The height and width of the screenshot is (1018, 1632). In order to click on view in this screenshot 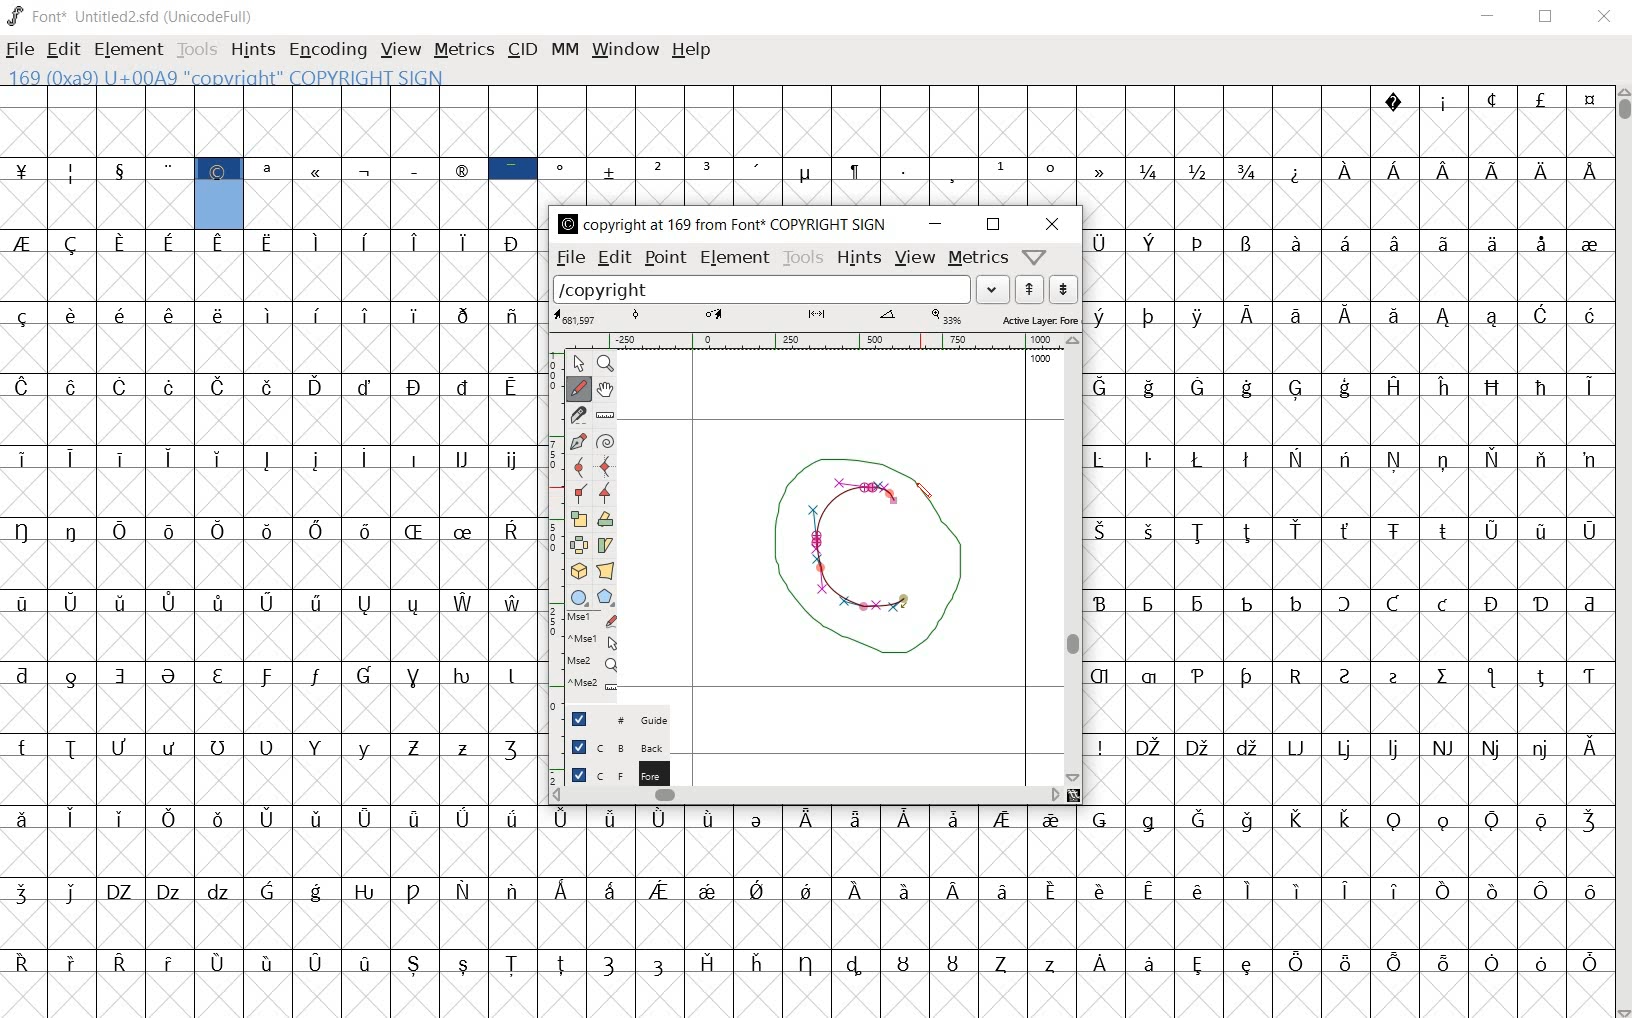, I will do `click(916, 260)`.